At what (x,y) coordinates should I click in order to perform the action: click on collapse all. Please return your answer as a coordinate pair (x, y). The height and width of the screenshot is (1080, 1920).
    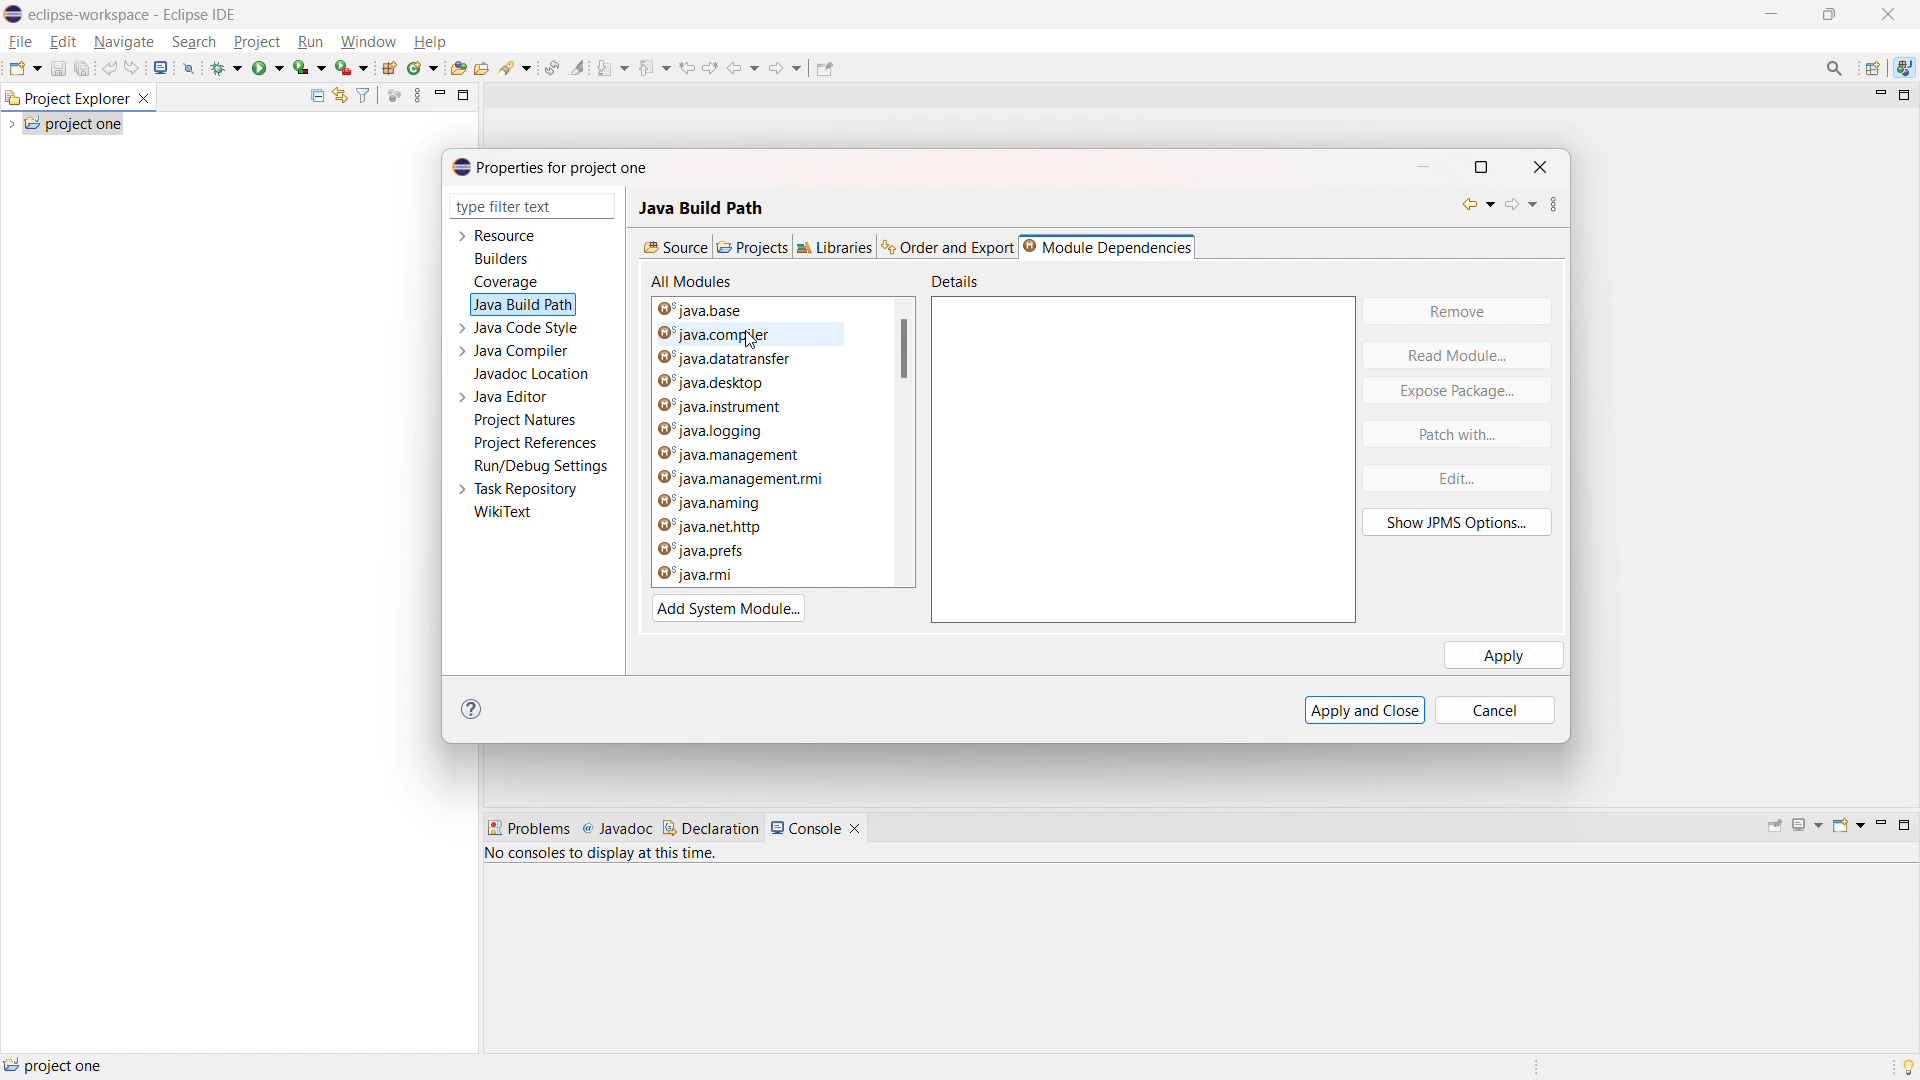
    Looking at the image, I should click on (316, 95).